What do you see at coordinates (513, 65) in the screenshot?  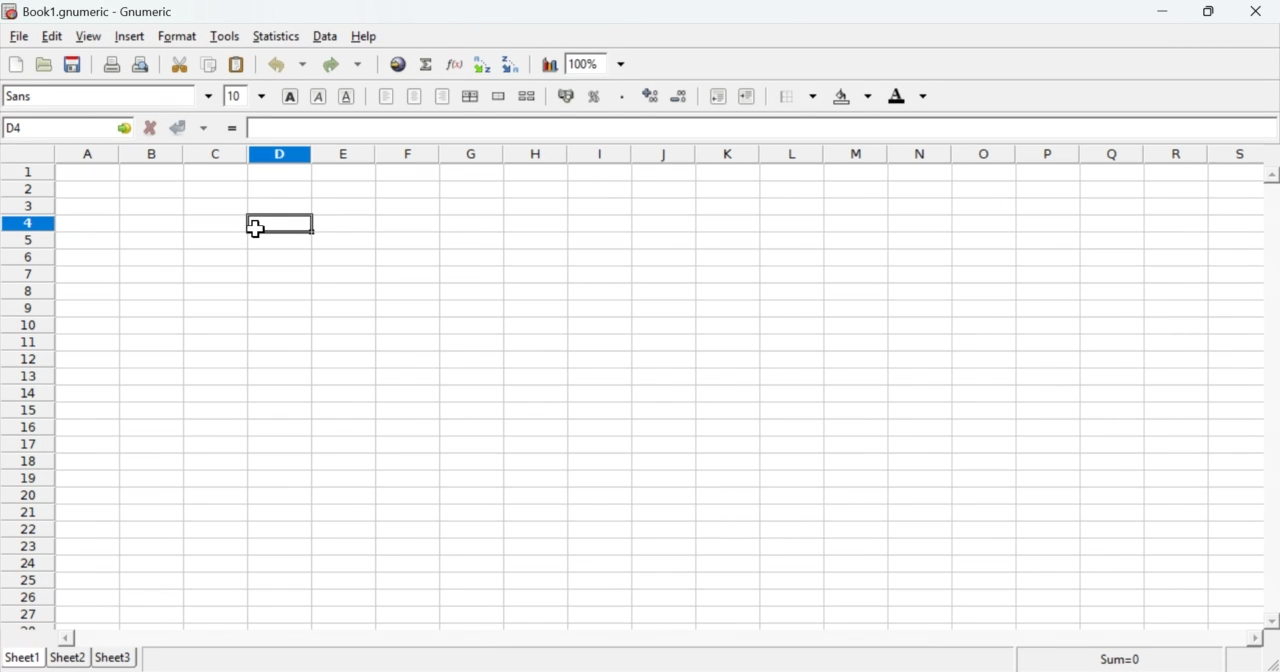 I see `Sort descending` at bounding box center [513, 65].